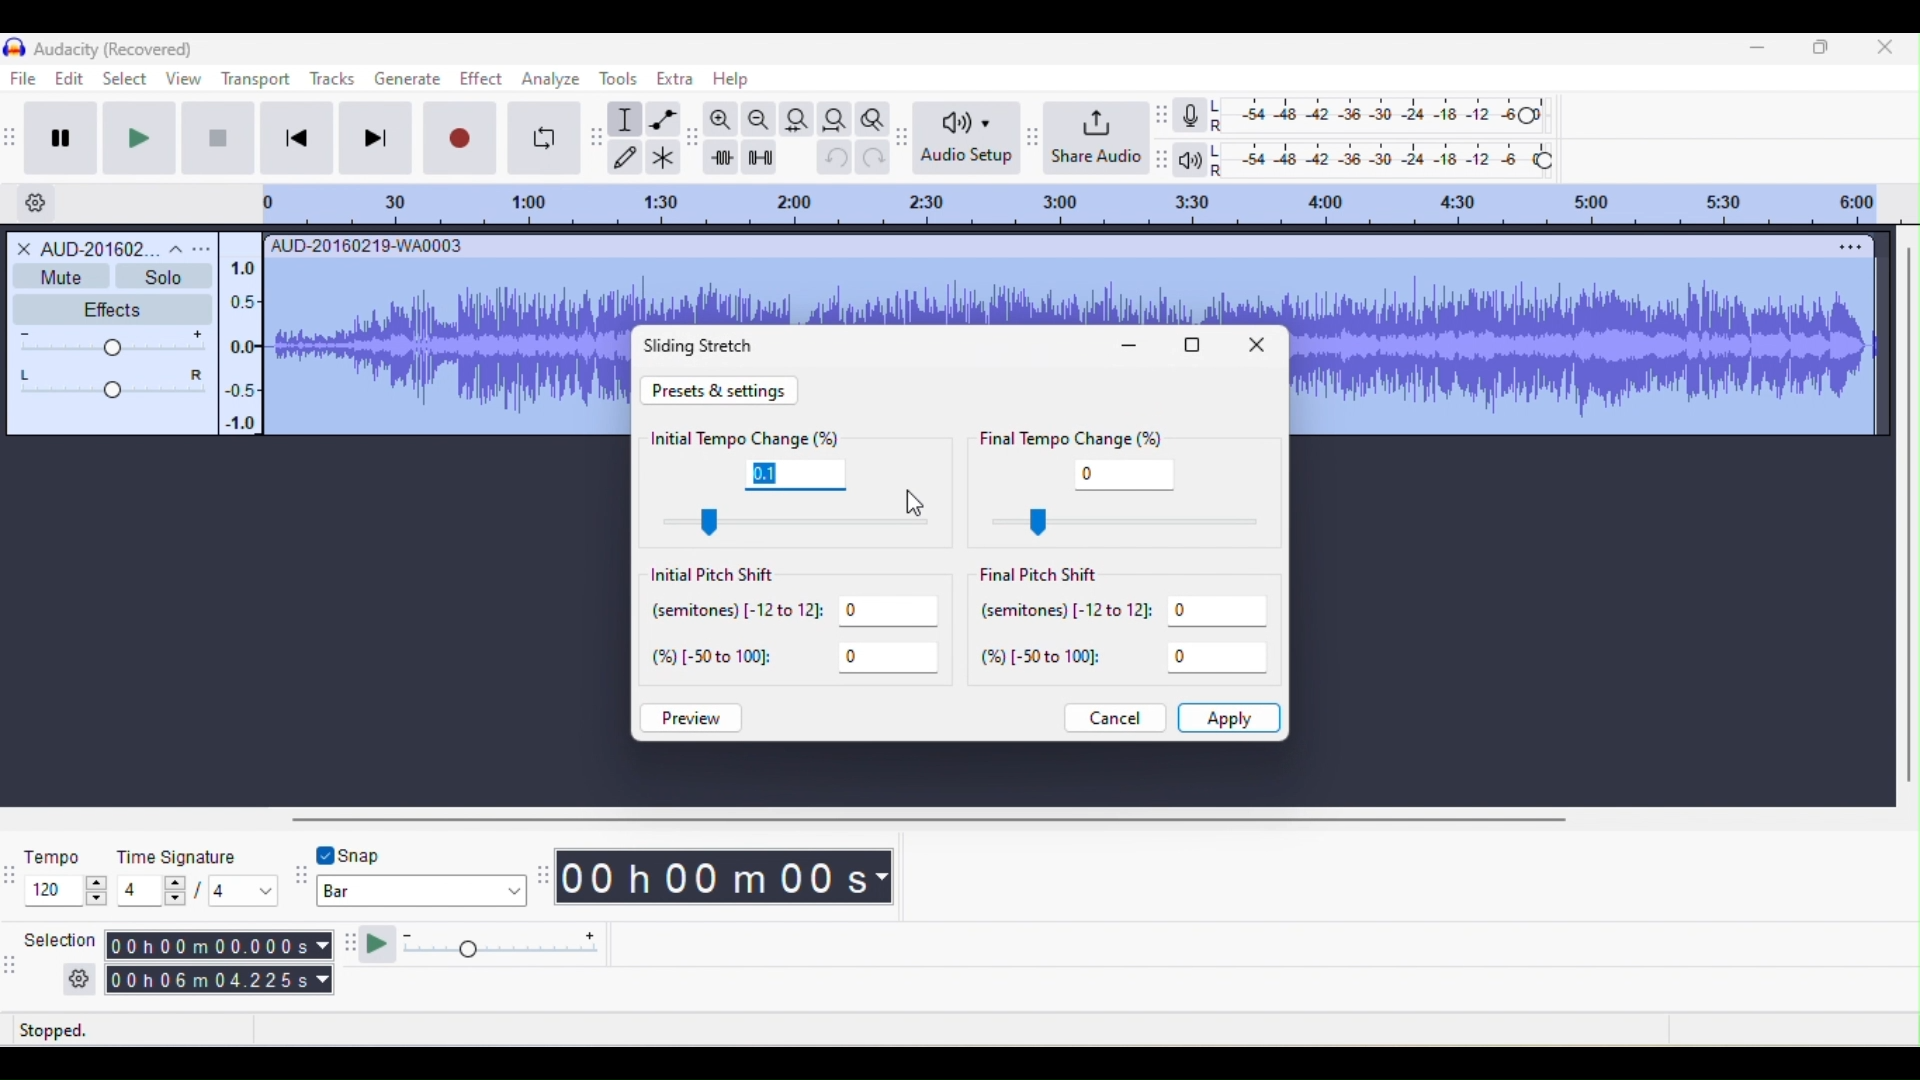 This screenshot has width=1920, height=1080. Describe the element at coordinates (1030, 137) in the screenshot. I see `audacity share audio` at that location.